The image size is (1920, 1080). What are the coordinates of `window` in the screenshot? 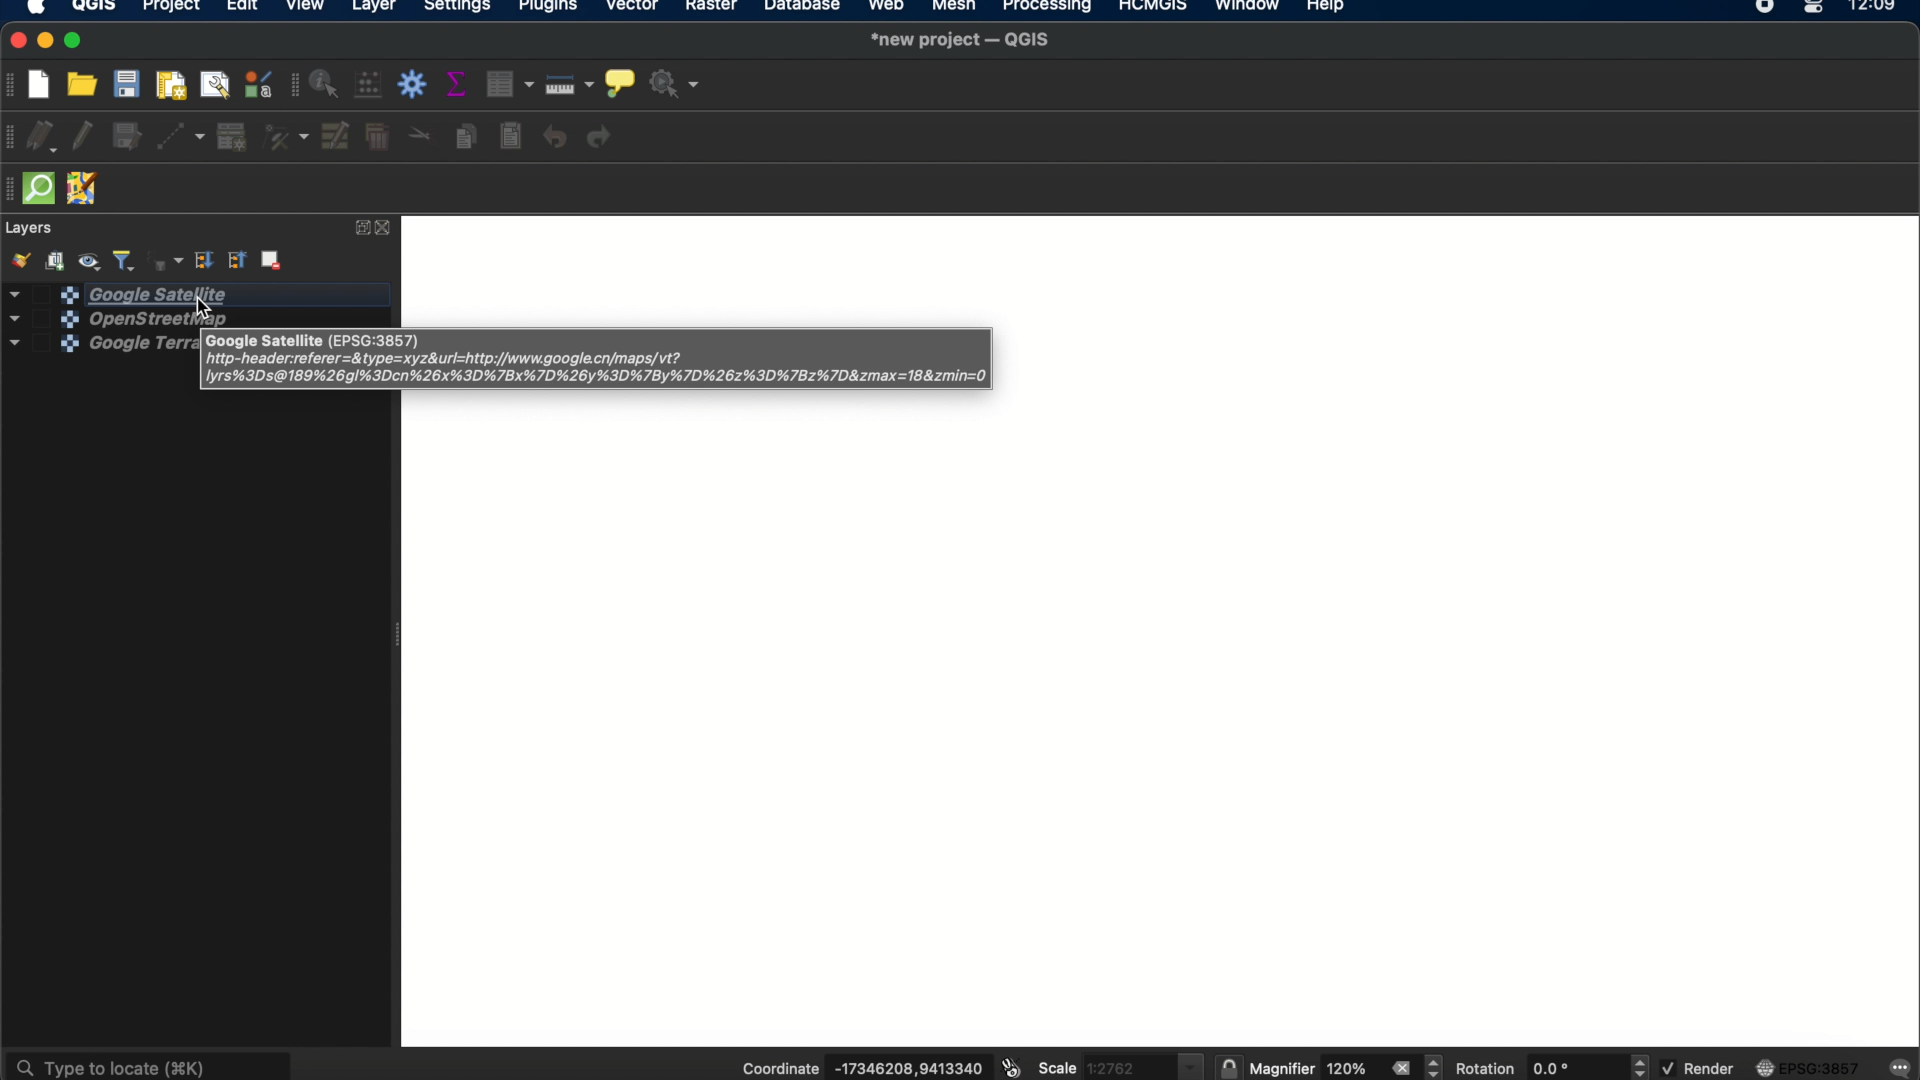 It's located at (1246, 8).